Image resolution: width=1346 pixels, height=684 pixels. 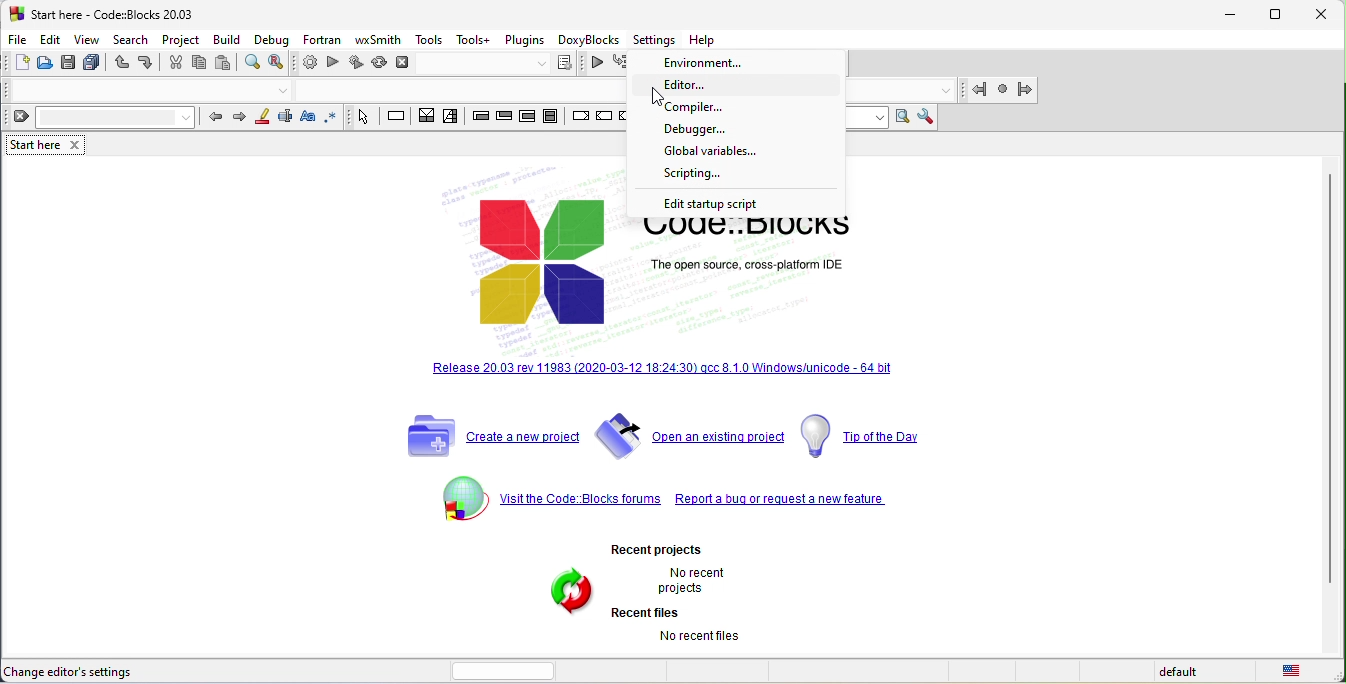 What do you see at coordinates (505, 670) in the screenshot?
I see `horizontal scroll bar` at bounding box center [505, 670].